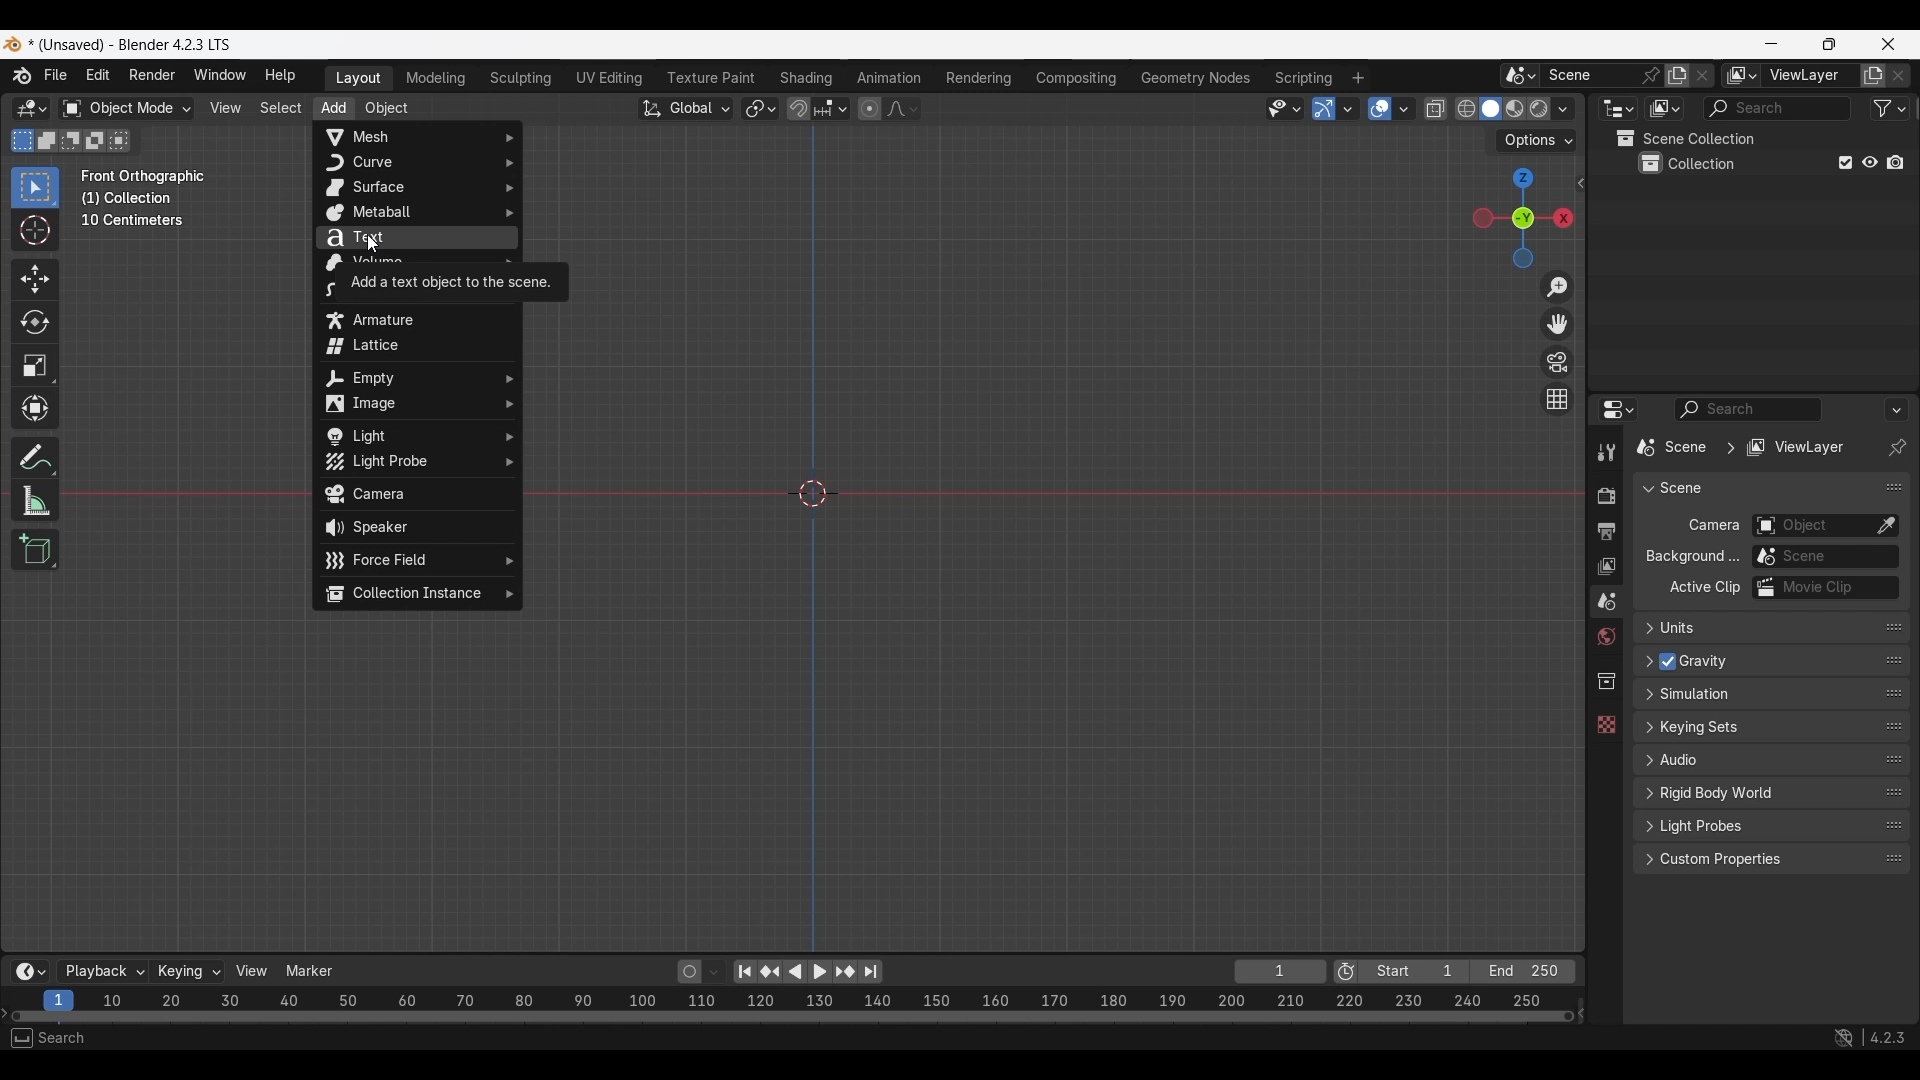 The width and height of the screenshot is (1920, 1080). What do you see at coordinates (1898, 409) in the screenshot?
I see `Options for the properties editor` at bounding box center [1898, 409].